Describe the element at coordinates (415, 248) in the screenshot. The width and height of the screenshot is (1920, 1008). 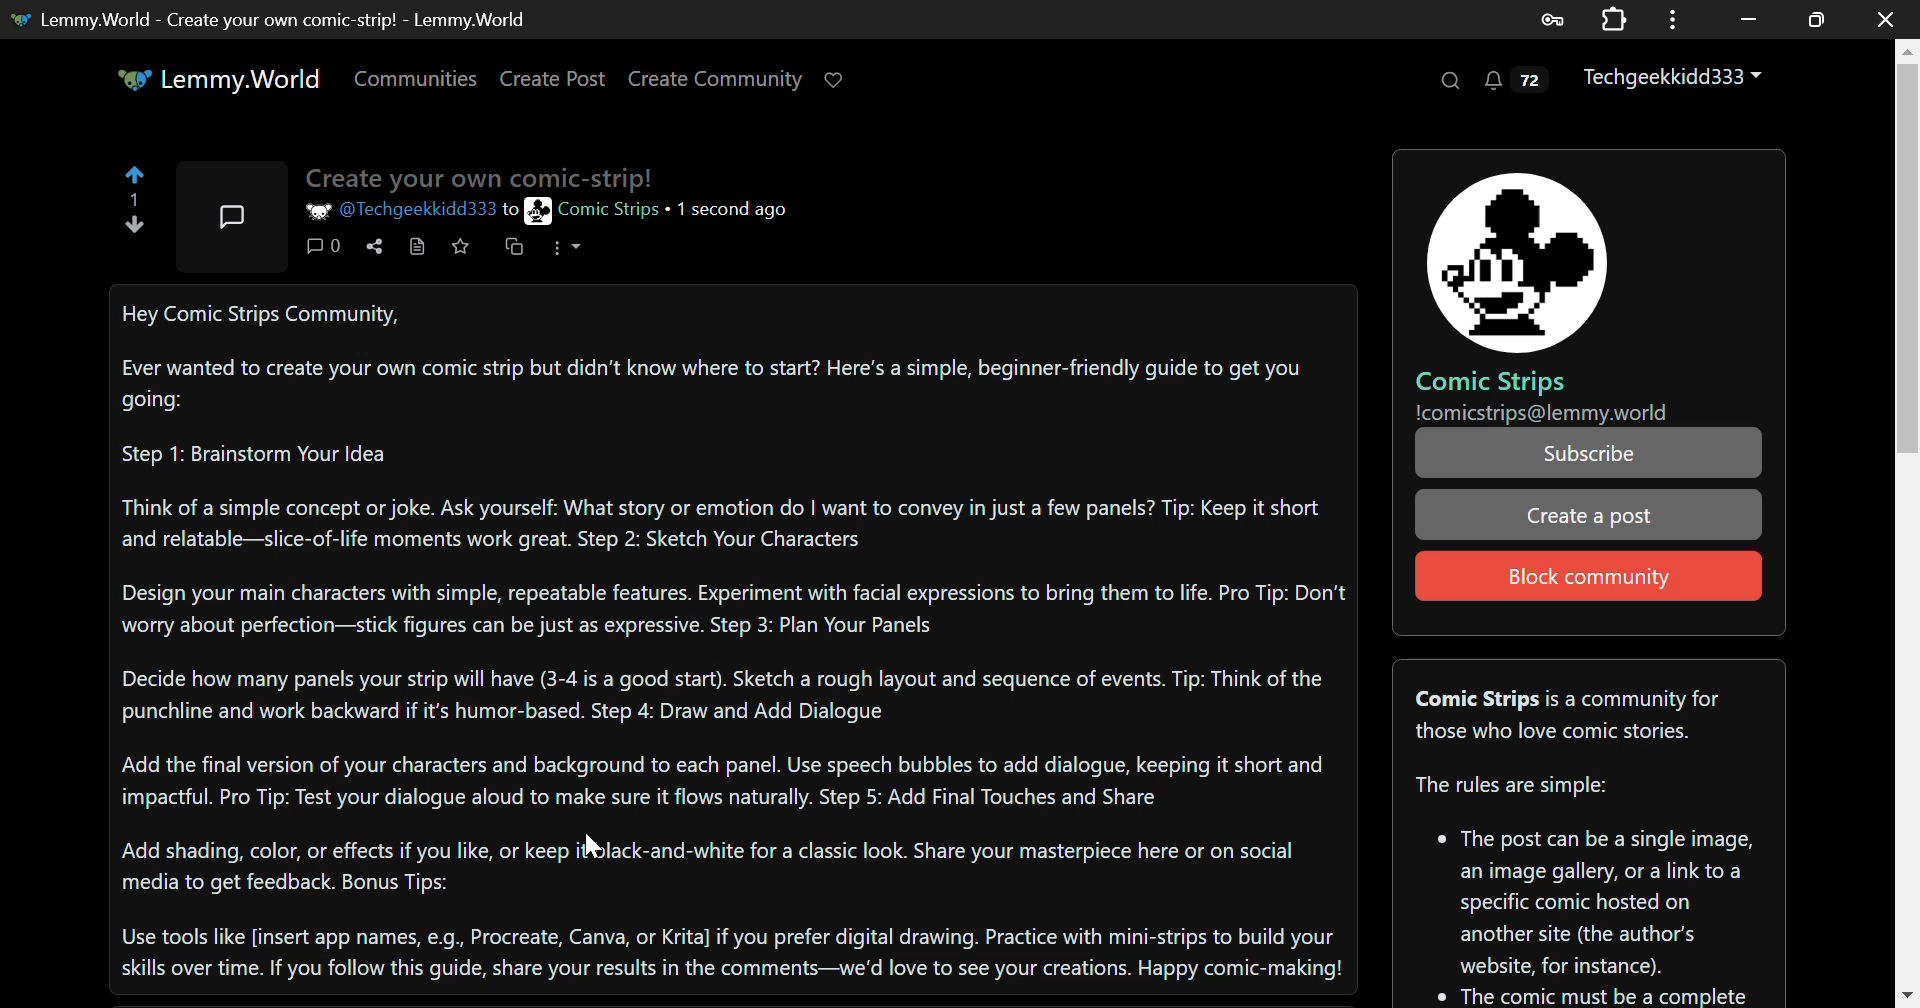
I see `View Source` at that location.